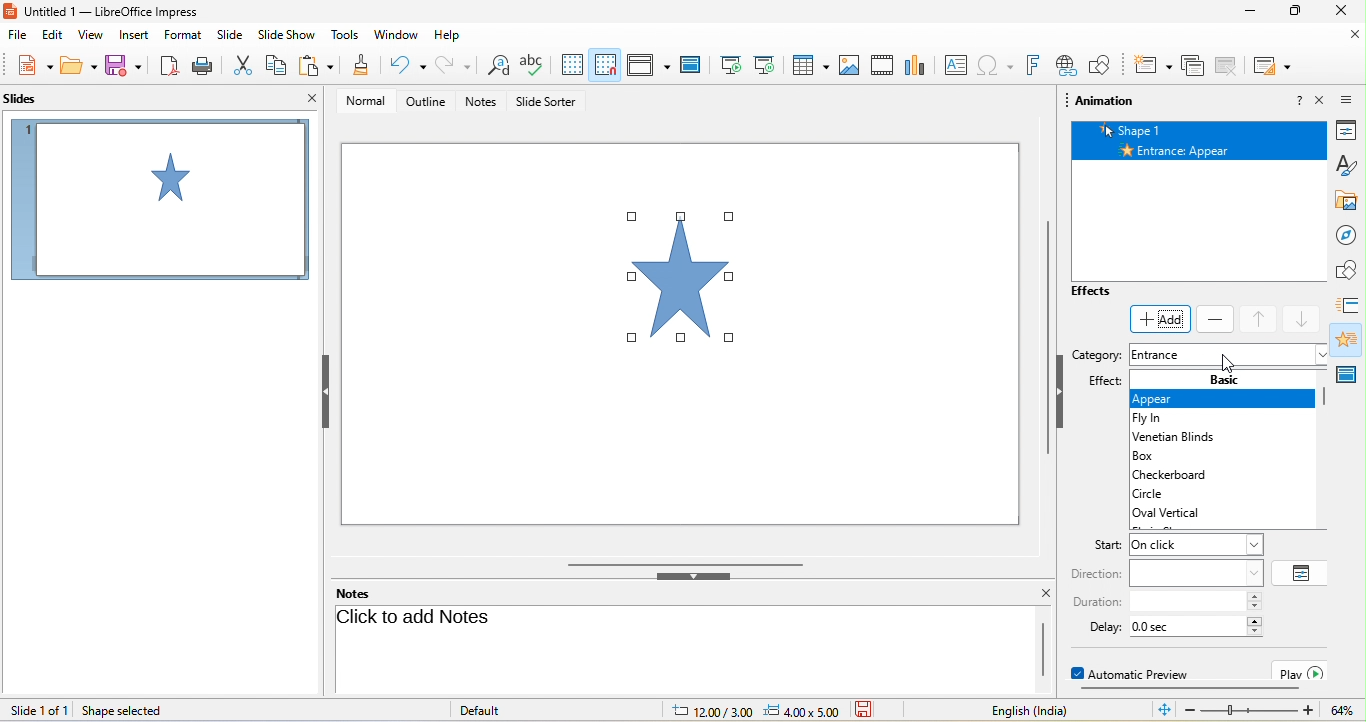 This screenshot has width=1366, height=722. What do you see at coordinates (329, 392) in the screenshot?
I see `hide` at bounding box center [329, 392].